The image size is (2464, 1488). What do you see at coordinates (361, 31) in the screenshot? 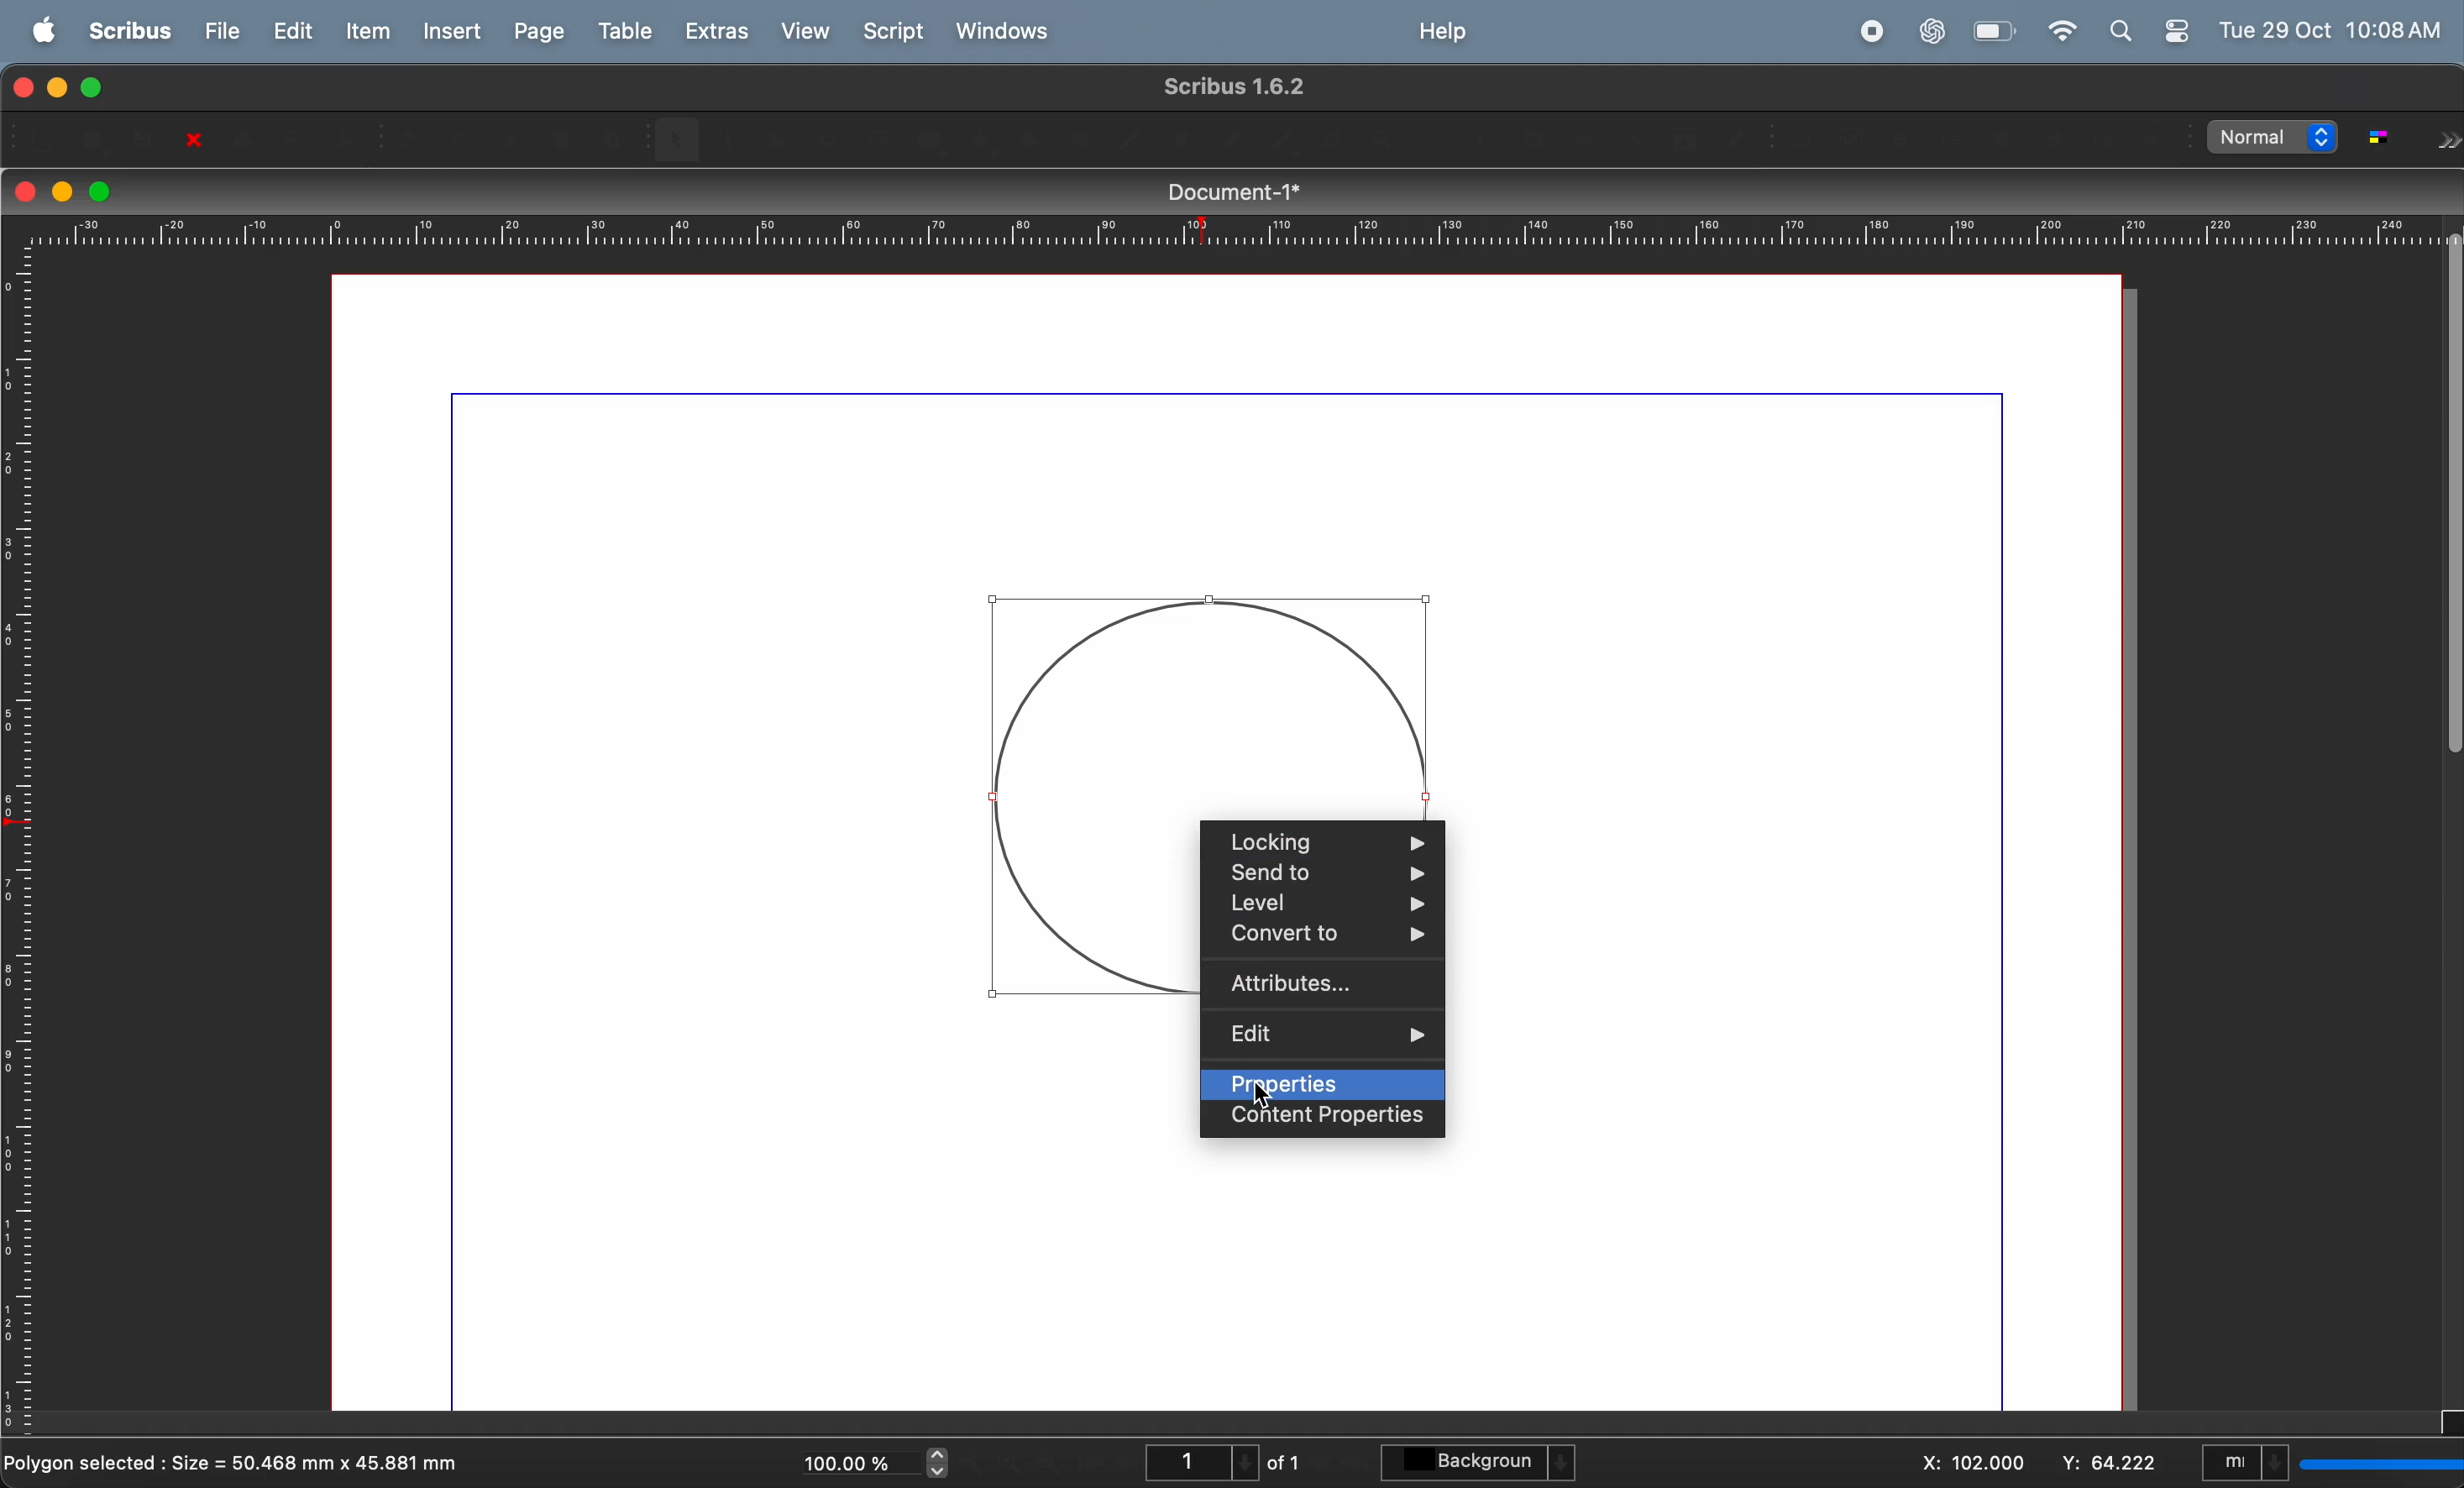
I see `item` at bounding box center [361, 31].